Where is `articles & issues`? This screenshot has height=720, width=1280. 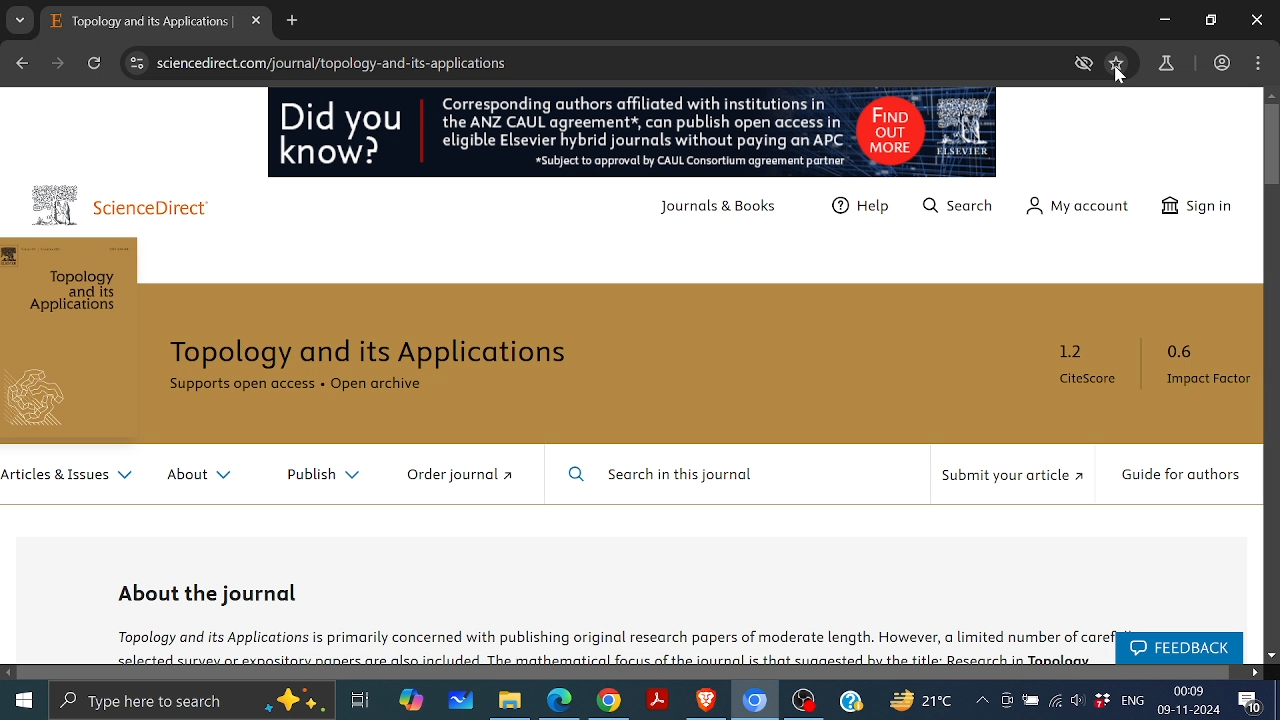 articles & issues is located at coordinates (67, 479).